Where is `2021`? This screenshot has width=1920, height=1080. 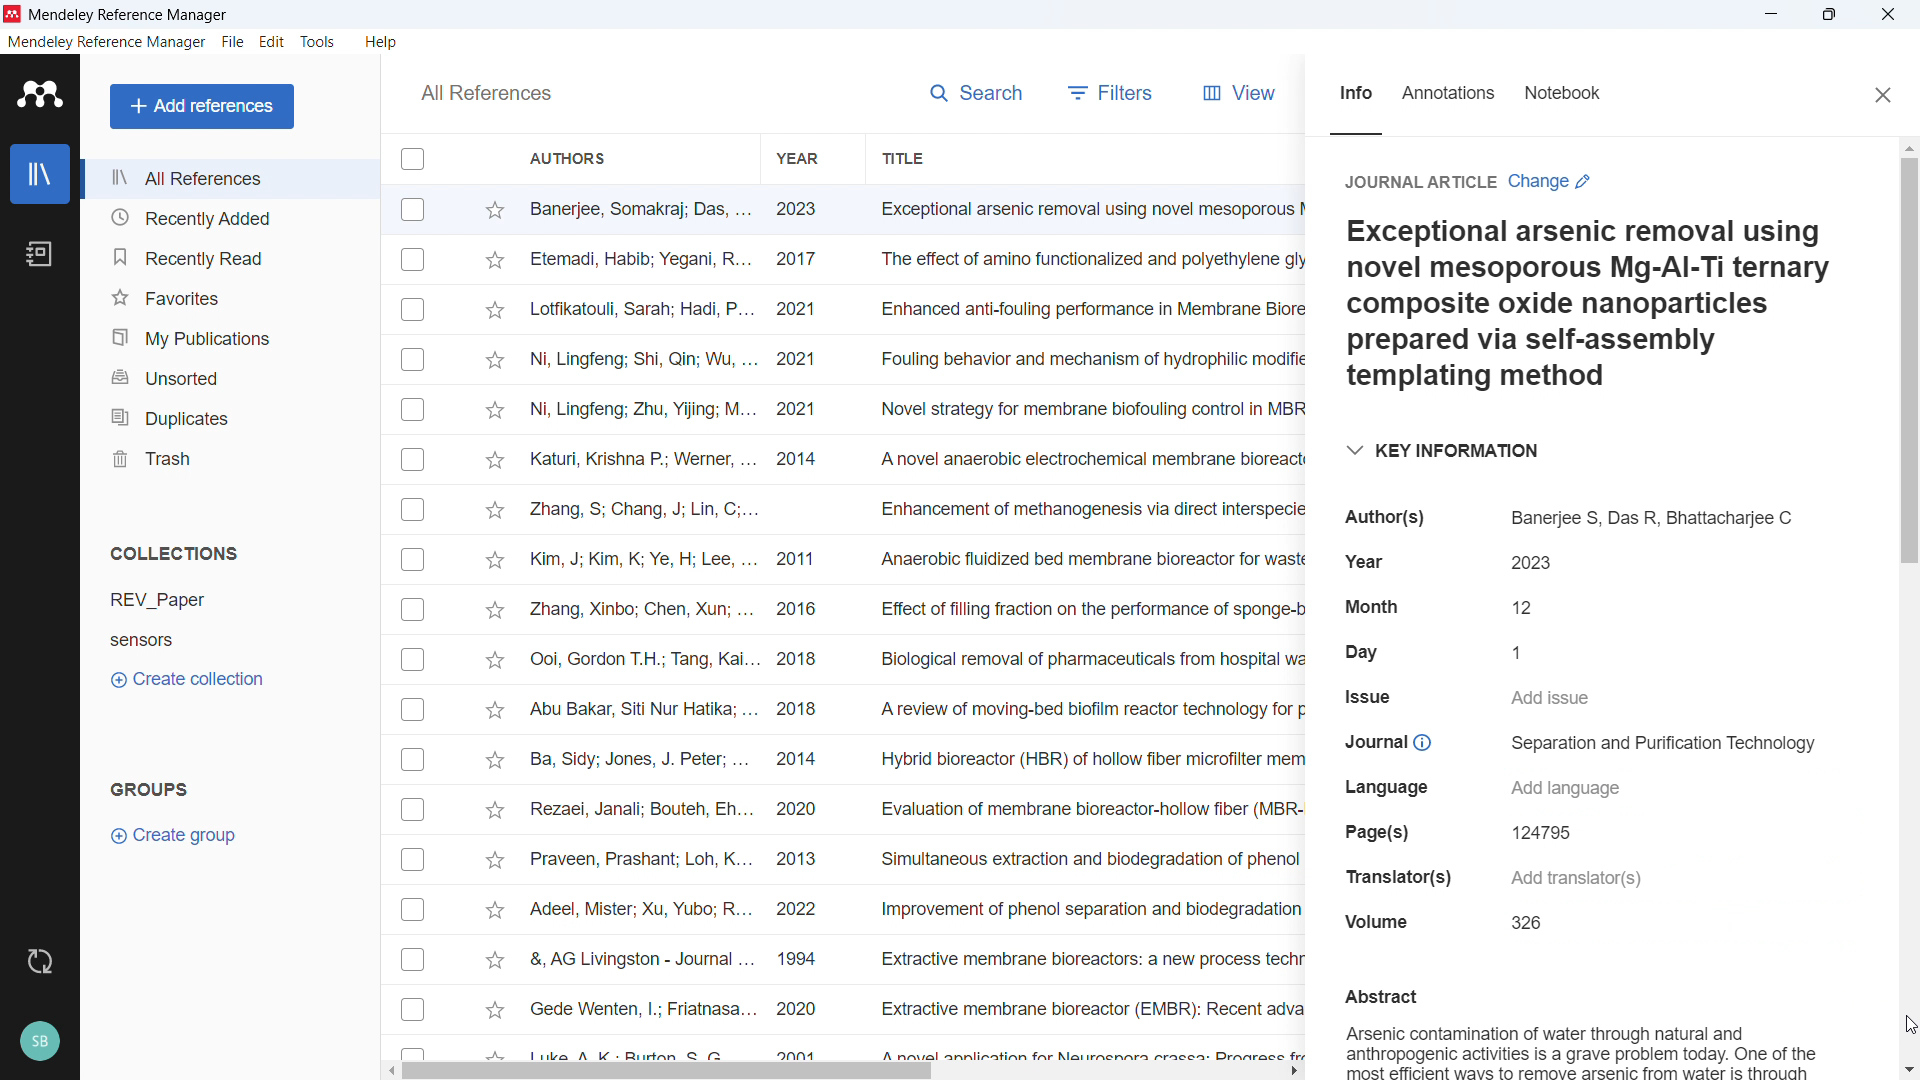
2021 is located at coordinates (804, 361).